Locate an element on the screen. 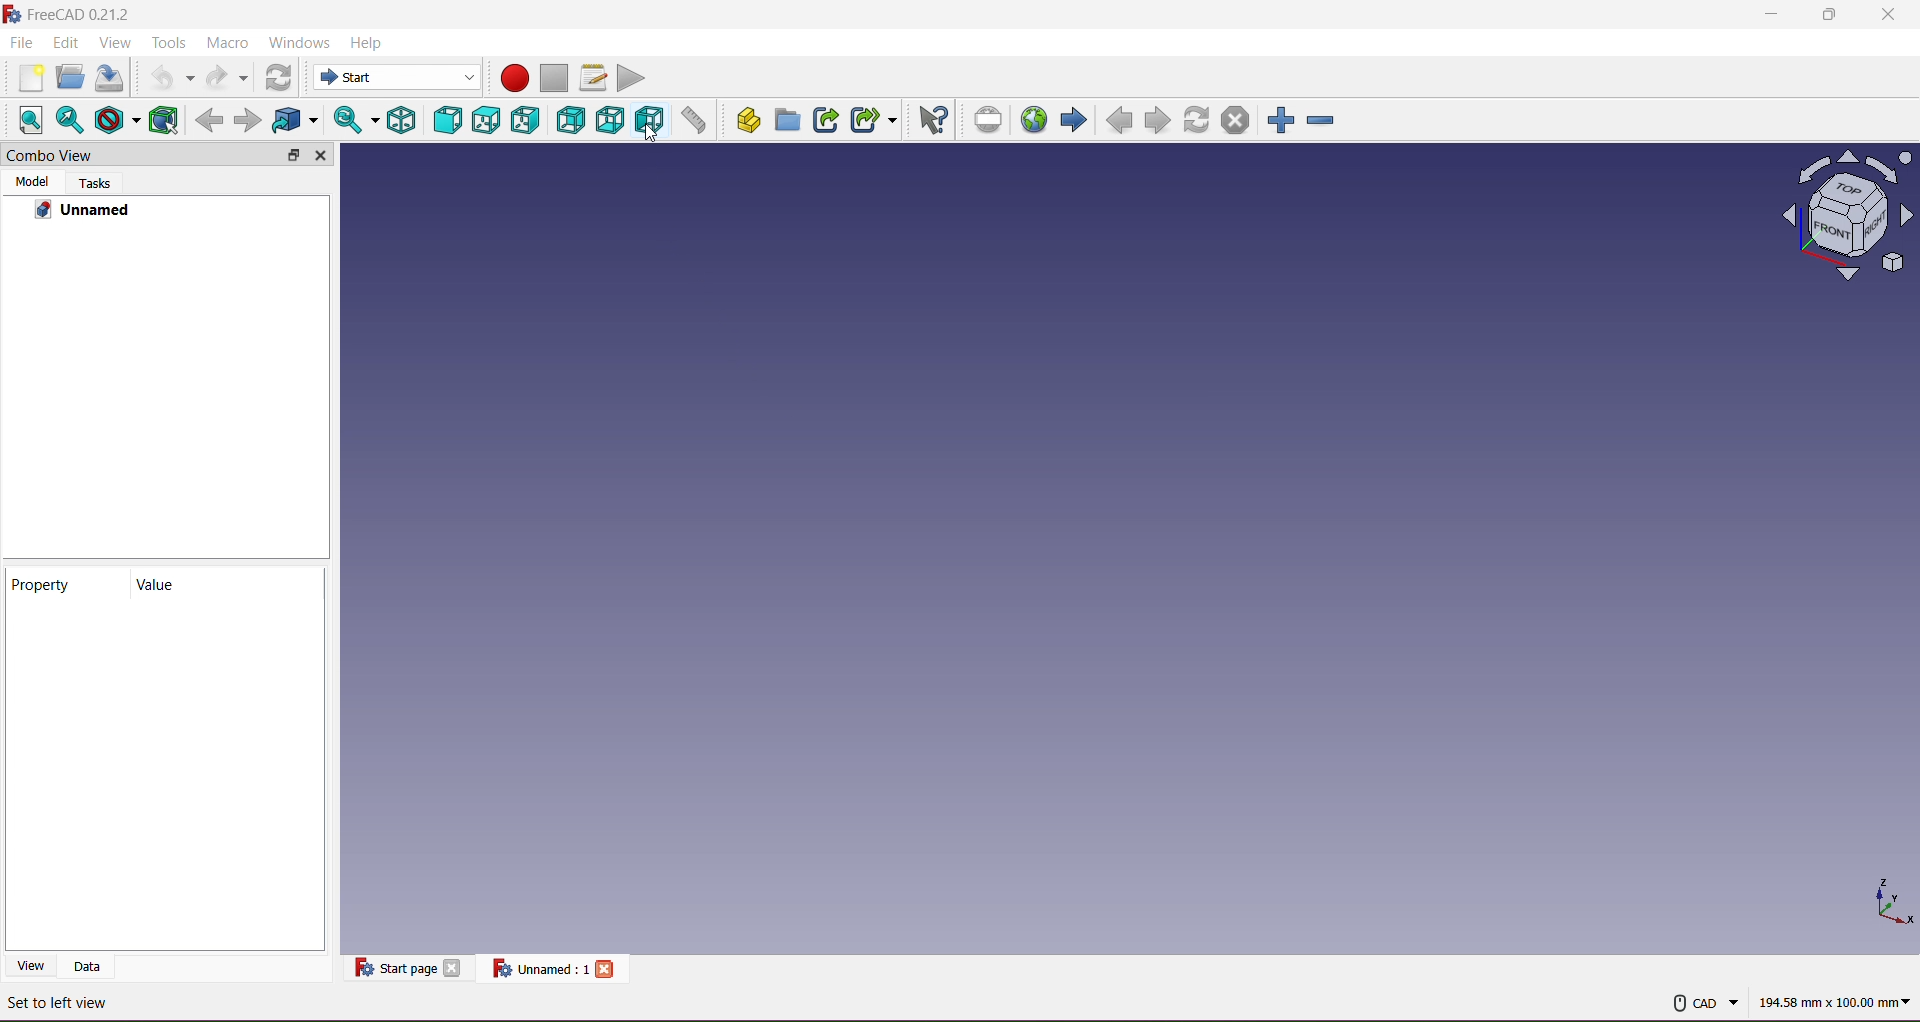 Image resolution: width=1920 pixels, height=1022 pixels. Close is located at coordinates (452, 967).